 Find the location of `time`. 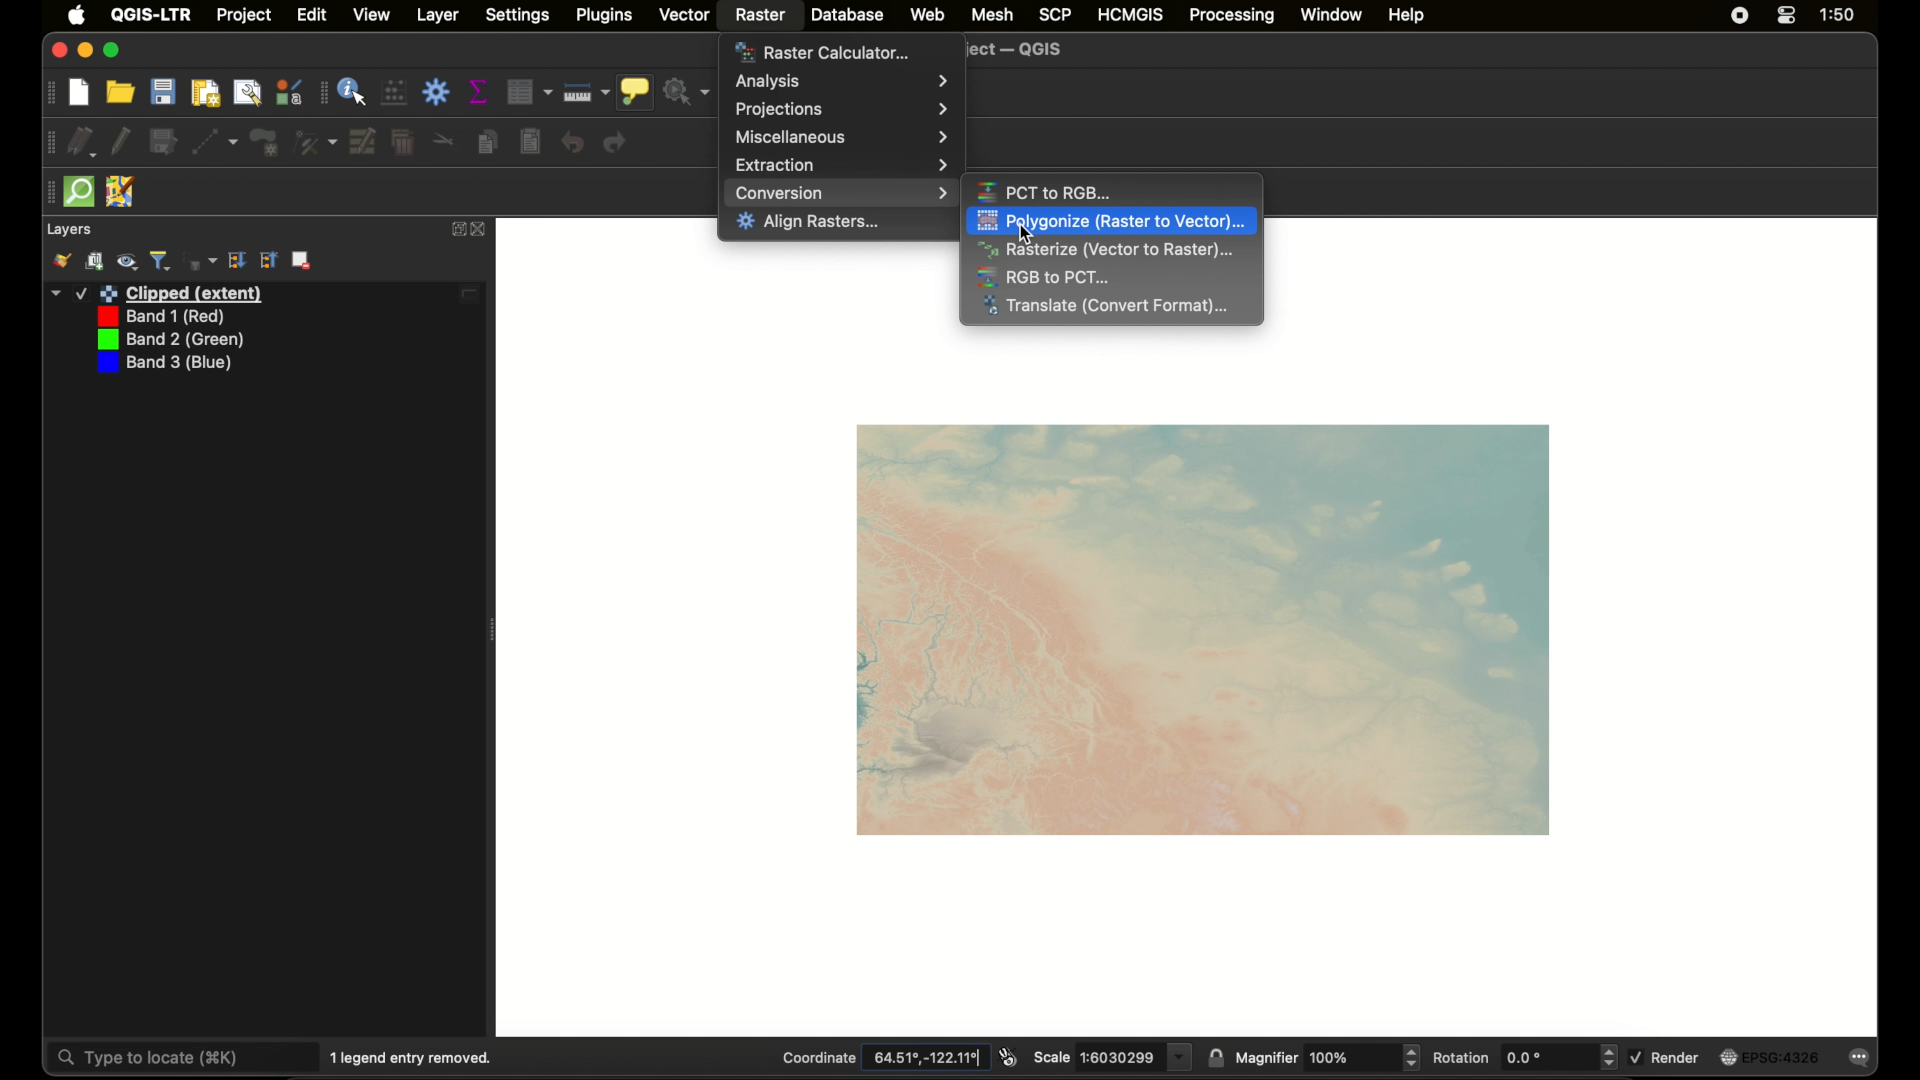

time is located at coordinates (1837, 15).